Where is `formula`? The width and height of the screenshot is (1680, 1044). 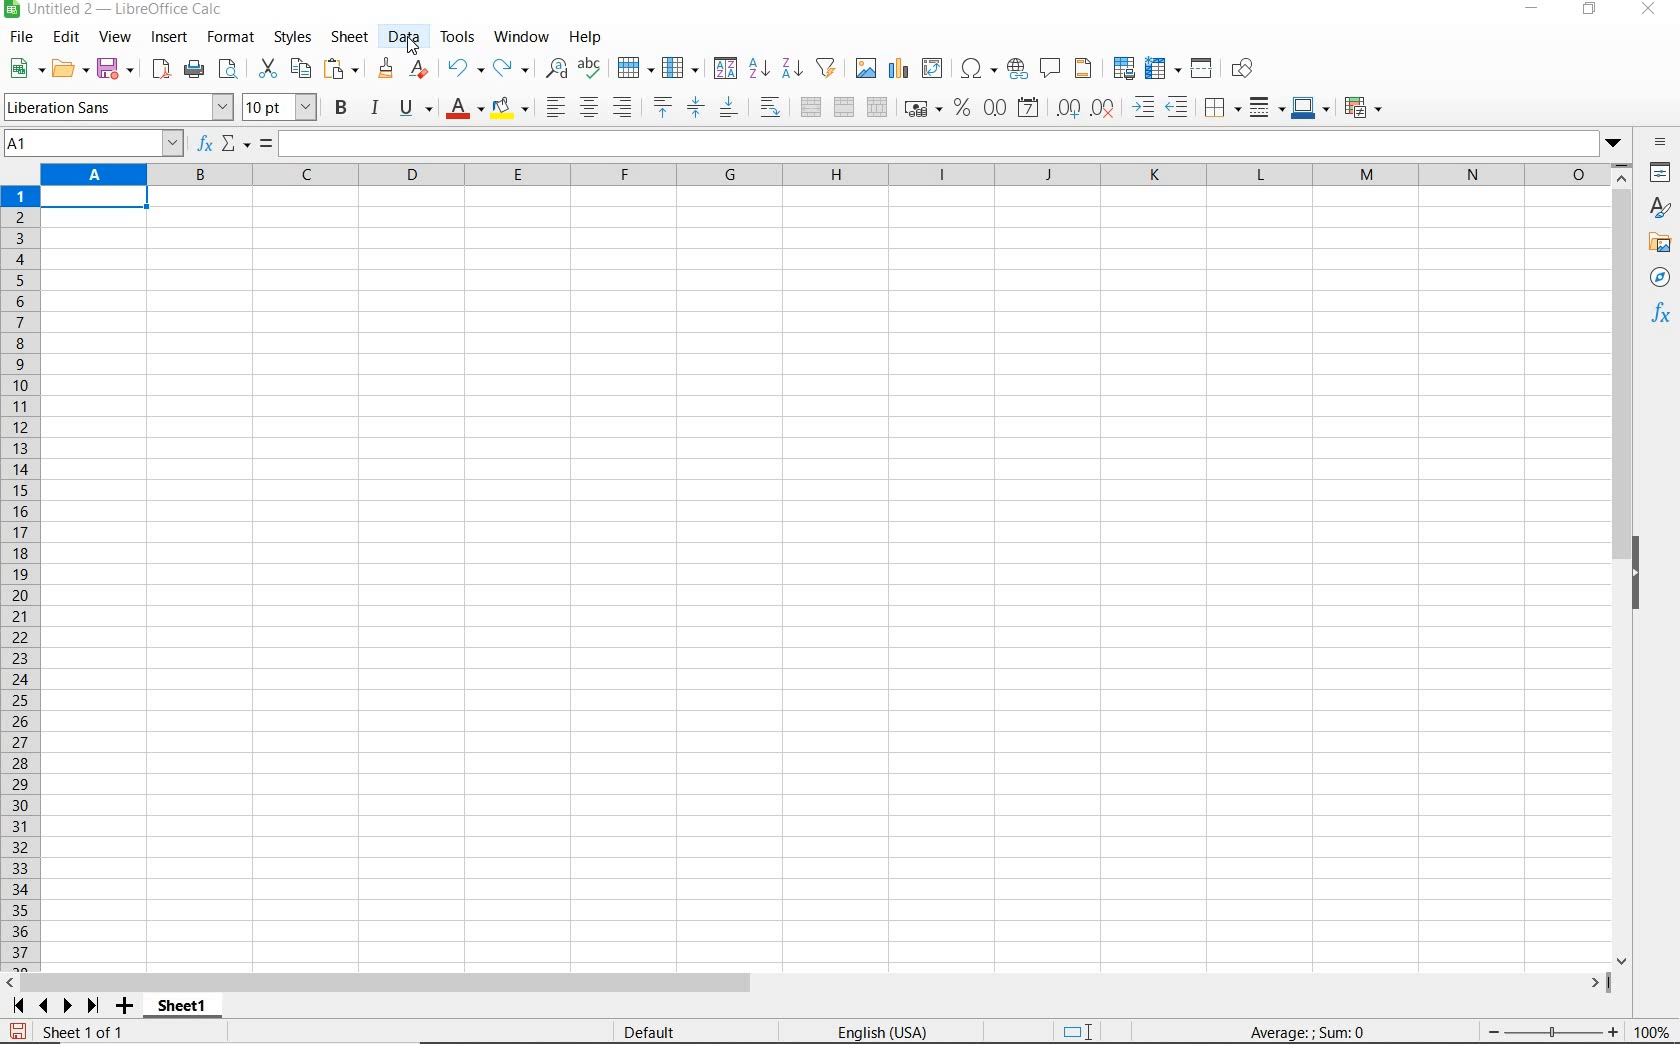 formula is located at coordinates (266, 145).